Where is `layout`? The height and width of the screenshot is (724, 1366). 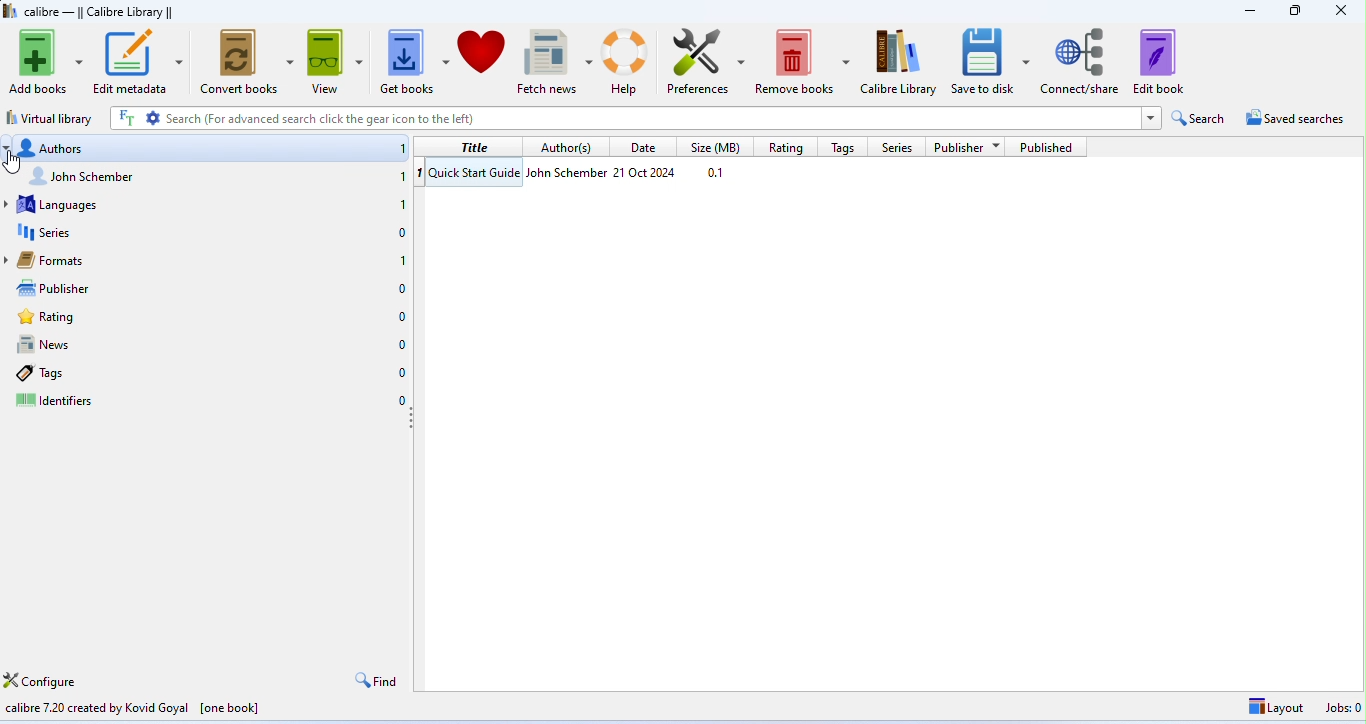
layout is located at coordinates (1272, 707).